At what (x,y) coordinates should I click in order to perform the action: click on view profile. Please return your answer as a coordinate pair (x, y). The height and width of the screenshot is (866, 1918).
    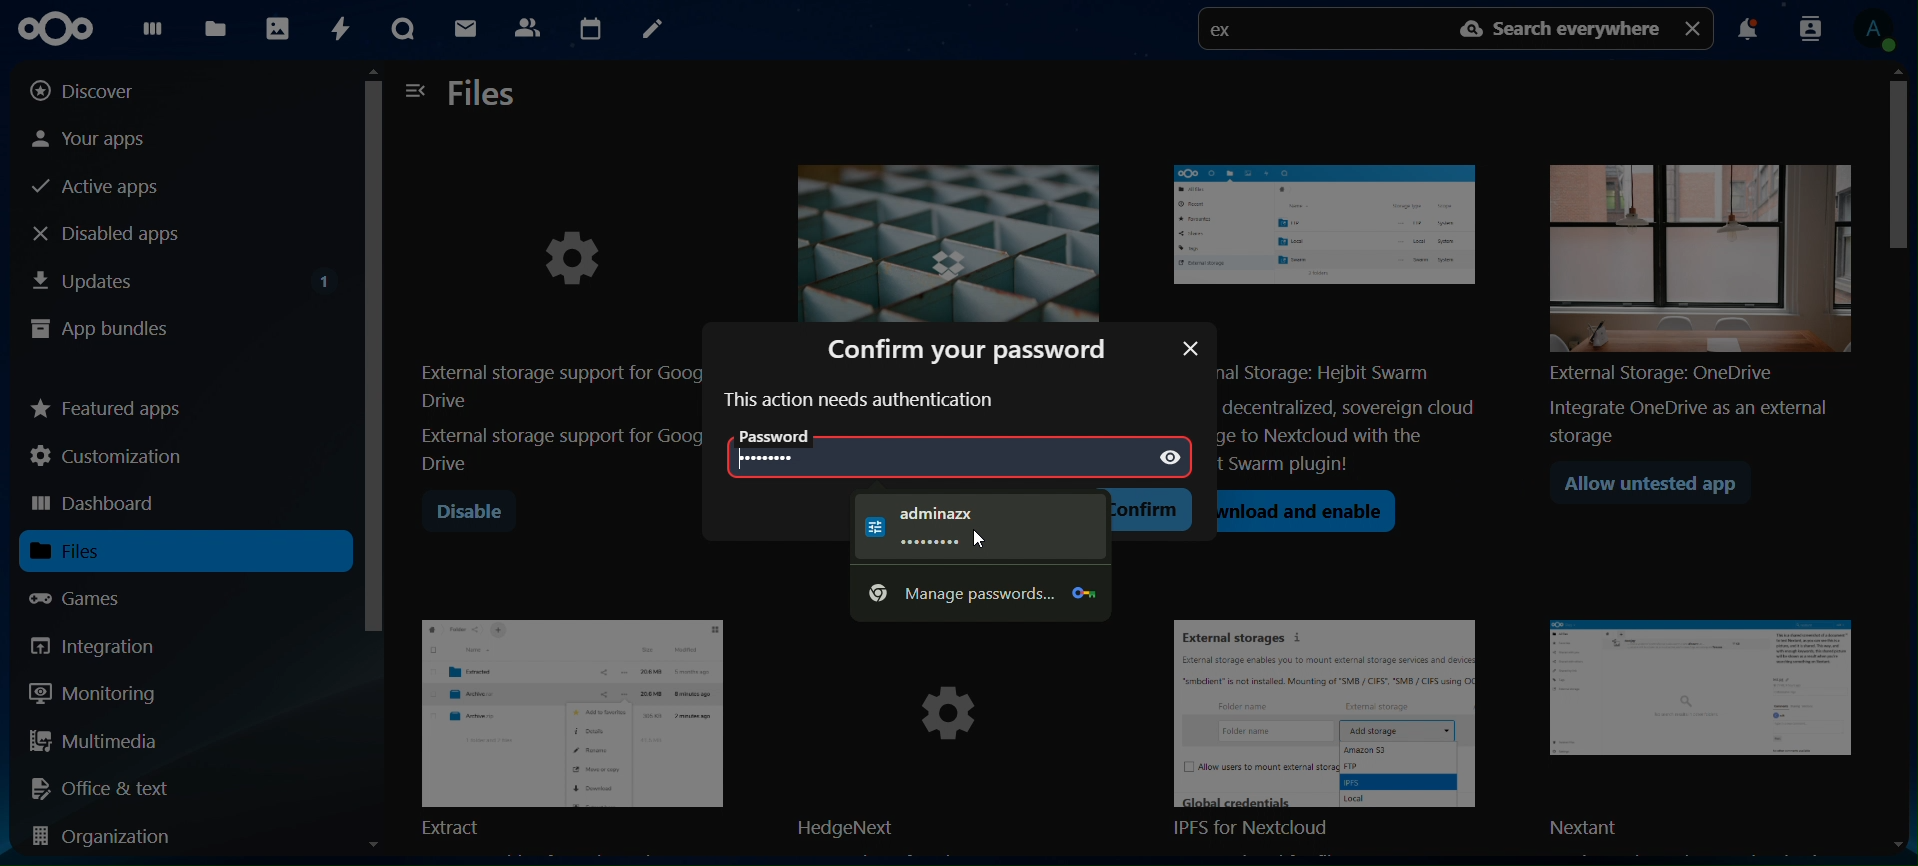
    Looking at the image, I should click on (1881, 30).